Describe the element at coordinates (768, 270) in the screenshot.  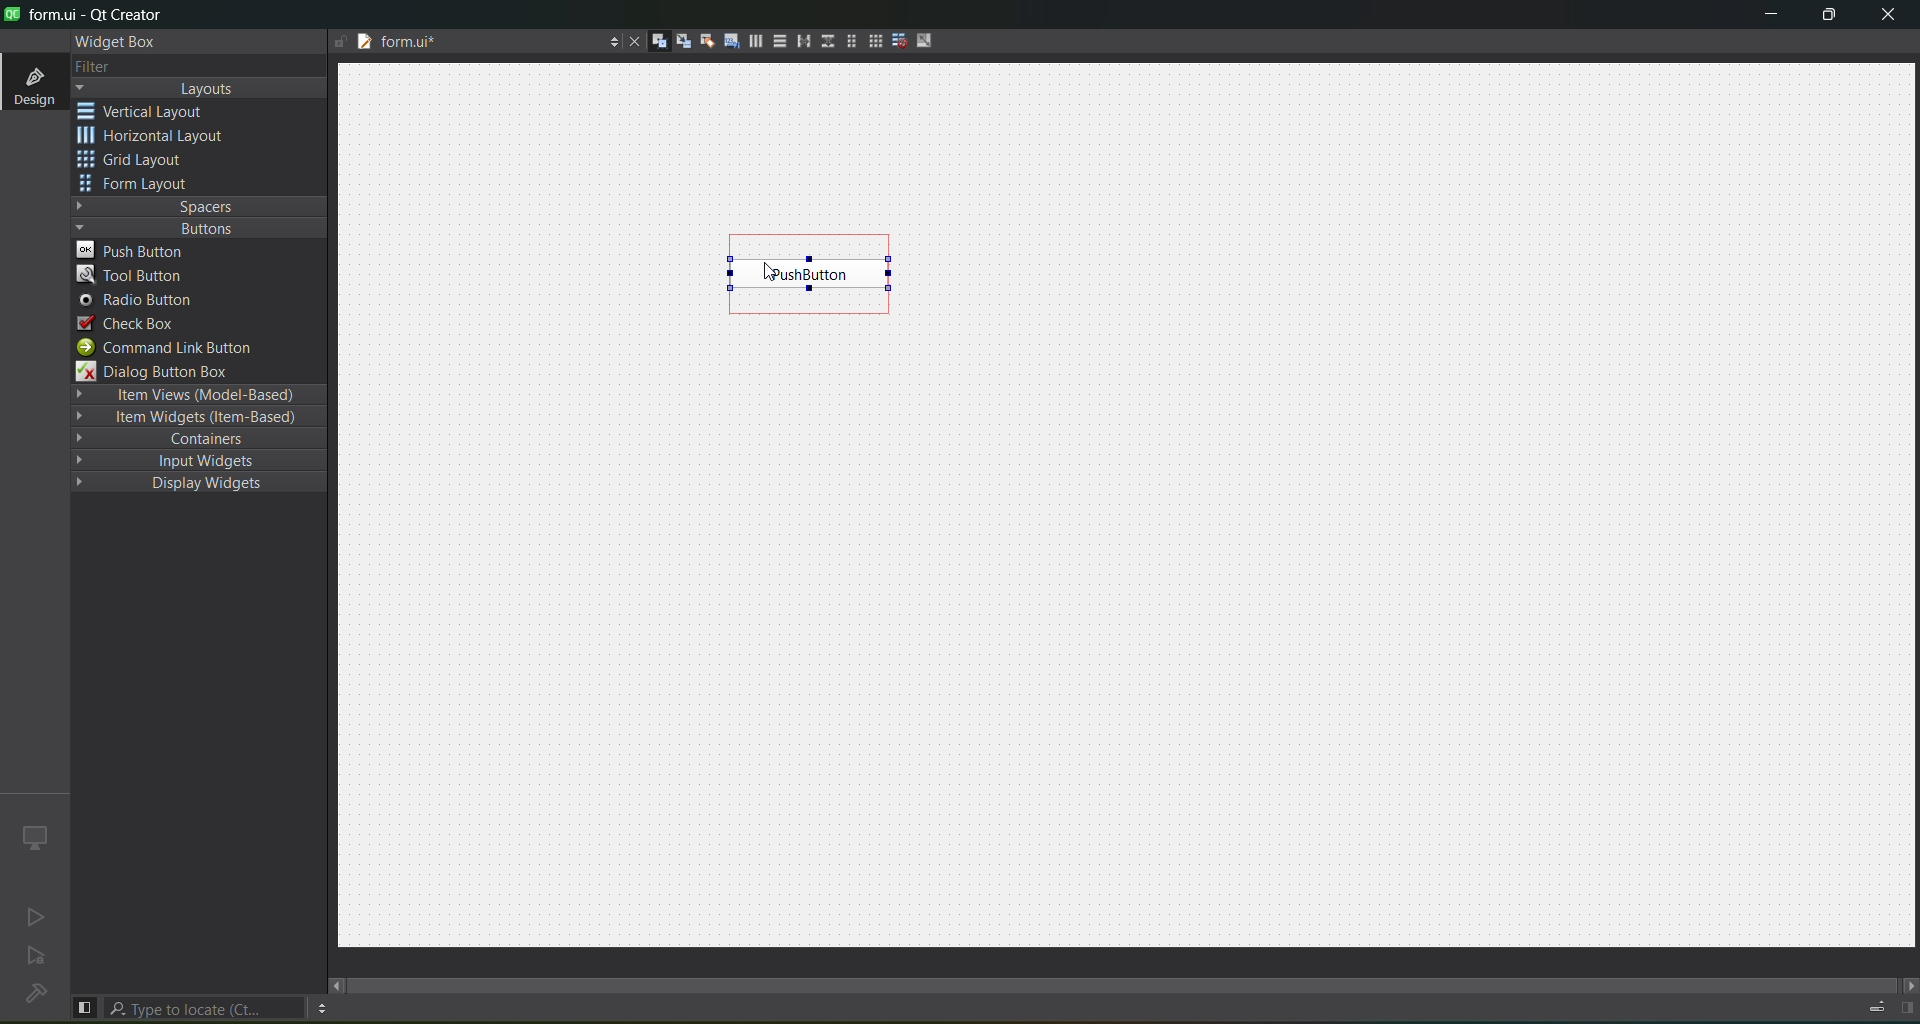
I see `Cursor` at that location.